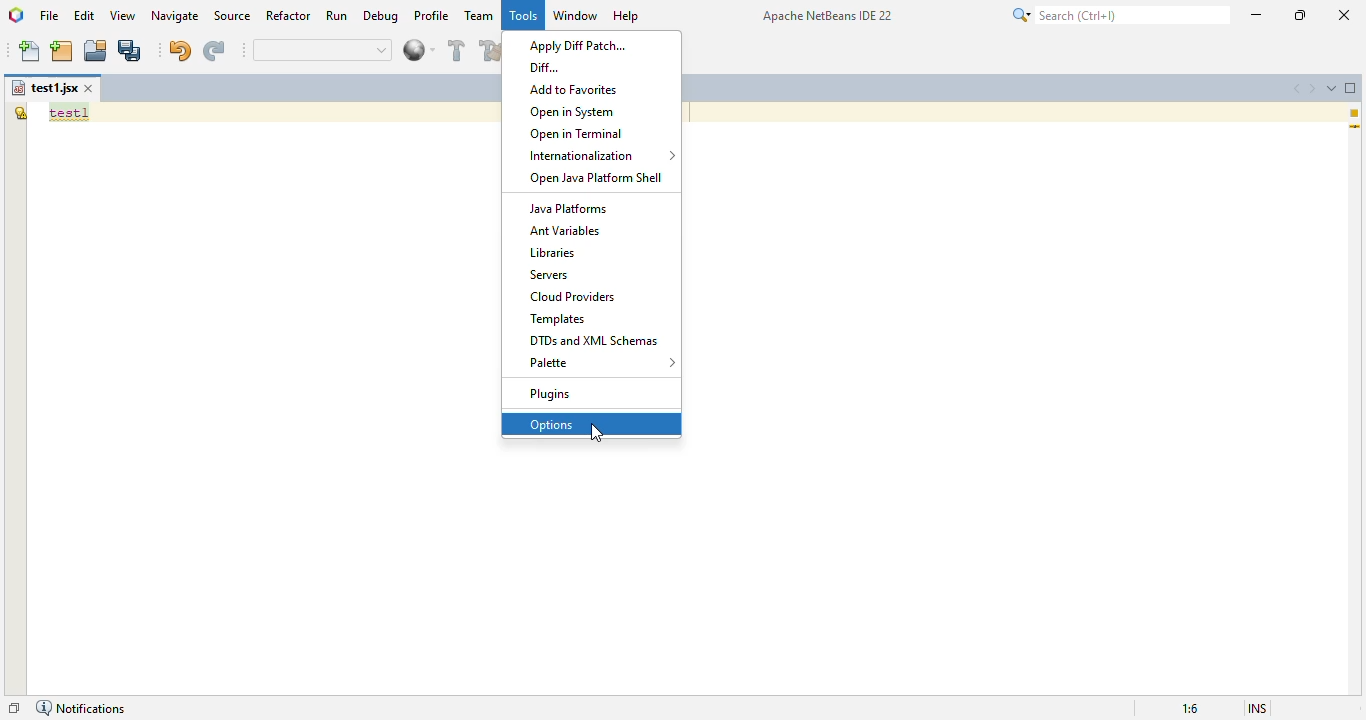 The image size is (1366, 720). Describe the element at coordinates (575, 15) in the screenshot. I see `window` at that location.